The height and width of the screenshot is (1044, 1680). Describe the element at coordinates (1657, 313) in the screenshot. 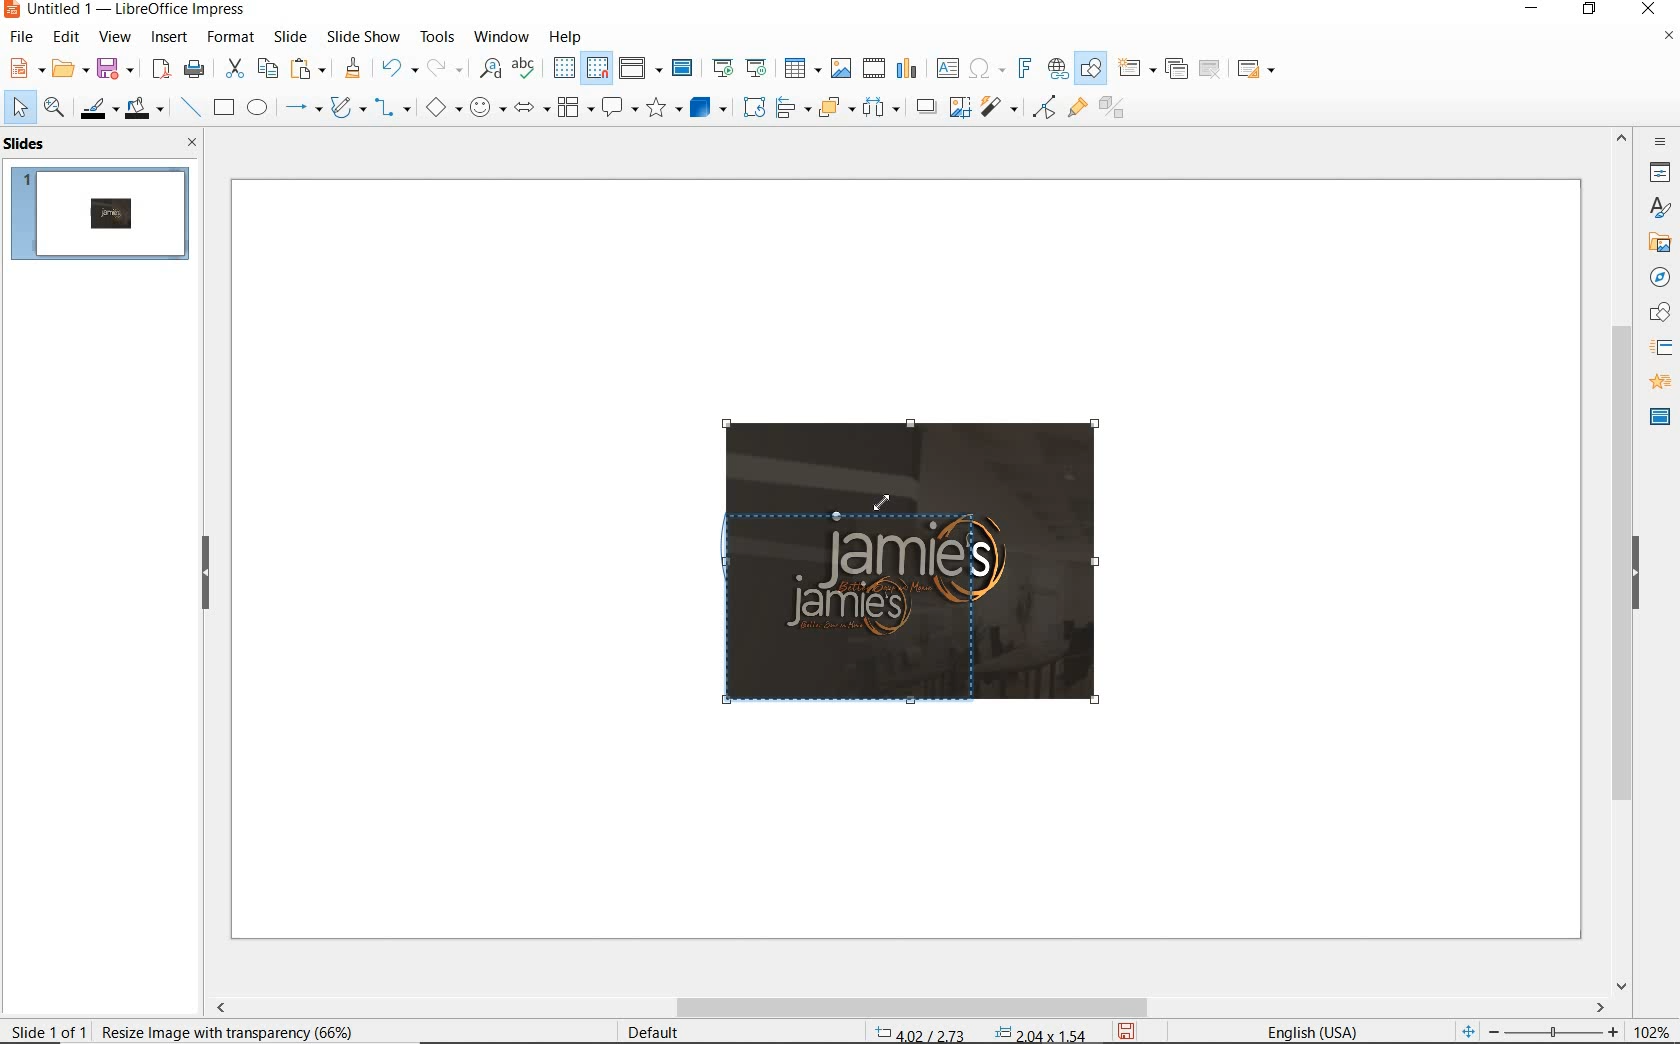

I see `shapes` at that location.